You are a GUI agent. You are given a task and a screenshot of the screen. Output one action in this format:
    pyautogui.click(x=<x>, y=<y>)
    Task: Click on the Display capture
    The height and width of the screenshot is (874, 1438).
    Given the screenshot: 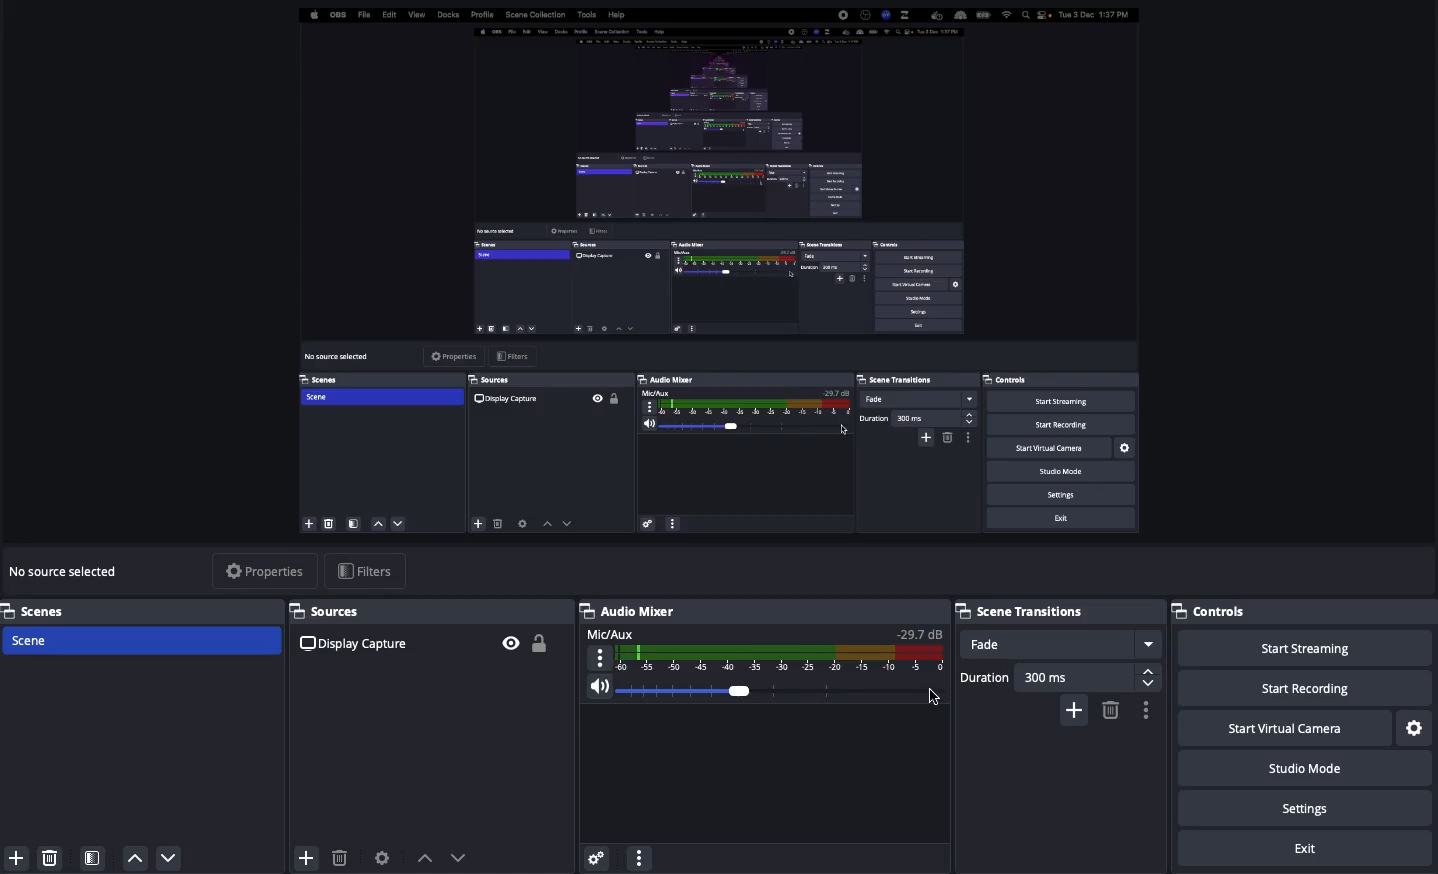 What is the action you would take?
    pyautogui.click(x=359, y=643)
    